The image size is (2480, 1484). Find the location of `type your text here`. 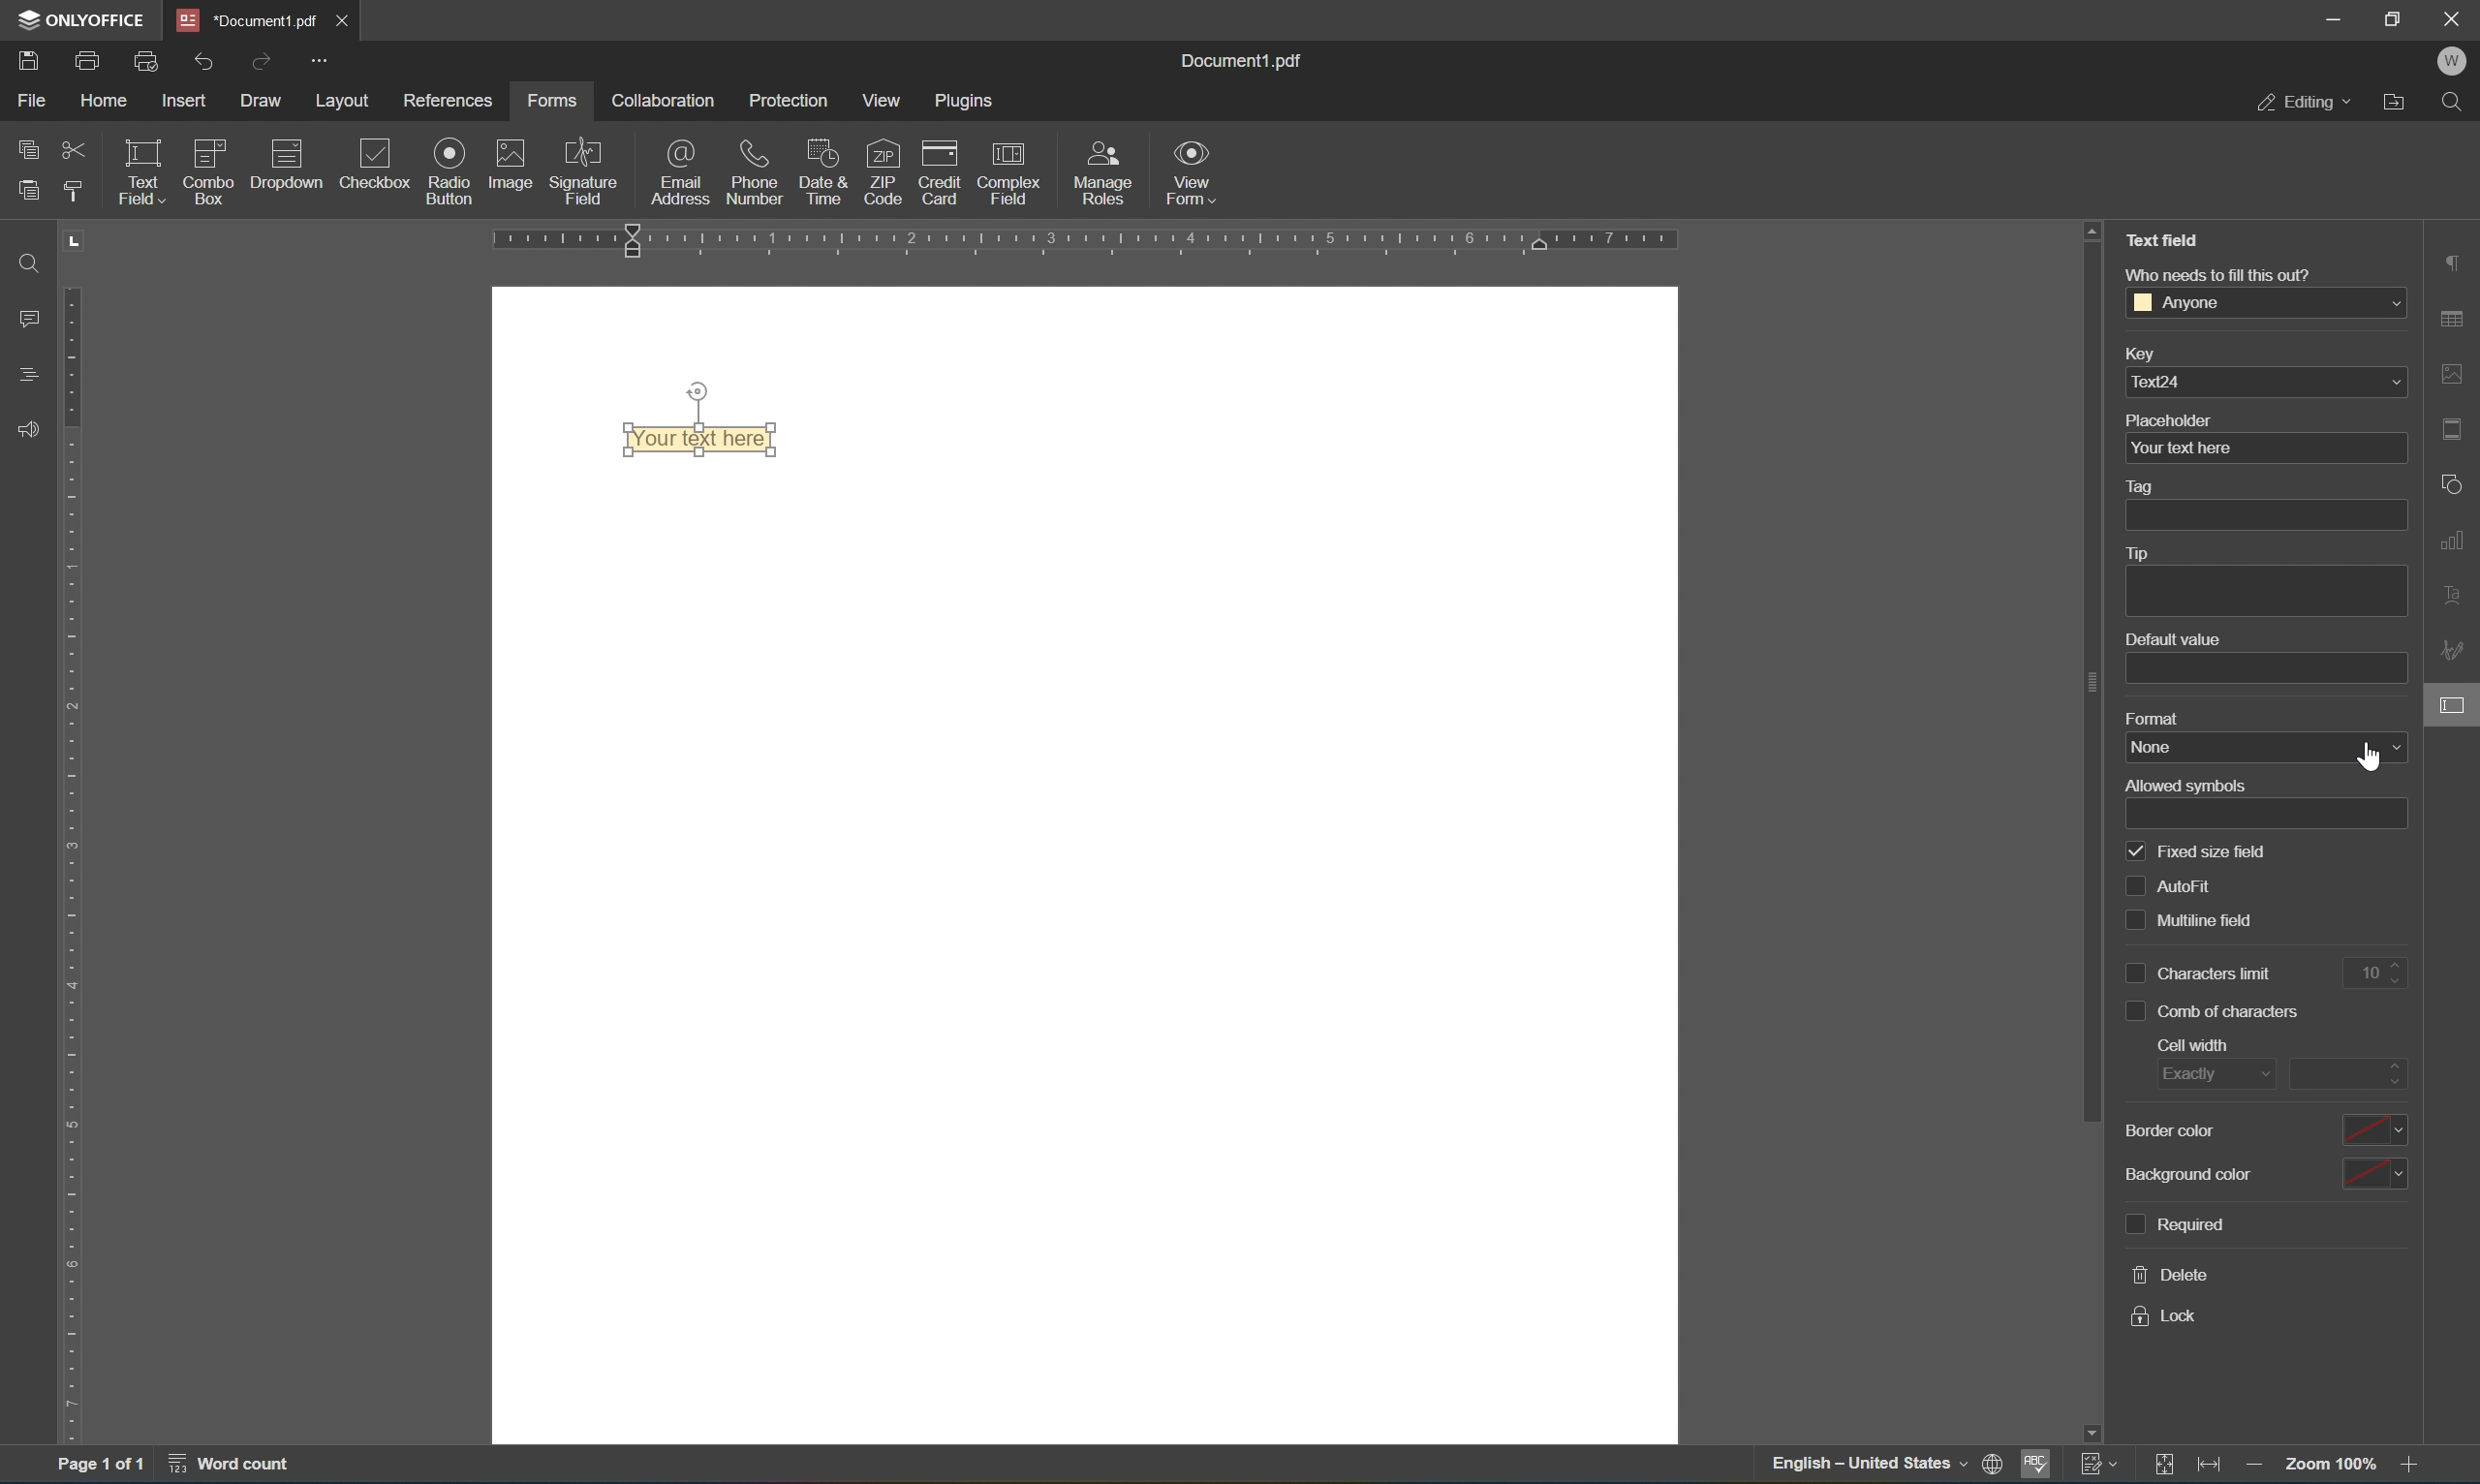

type your text here is located at coordinates (699, 438).